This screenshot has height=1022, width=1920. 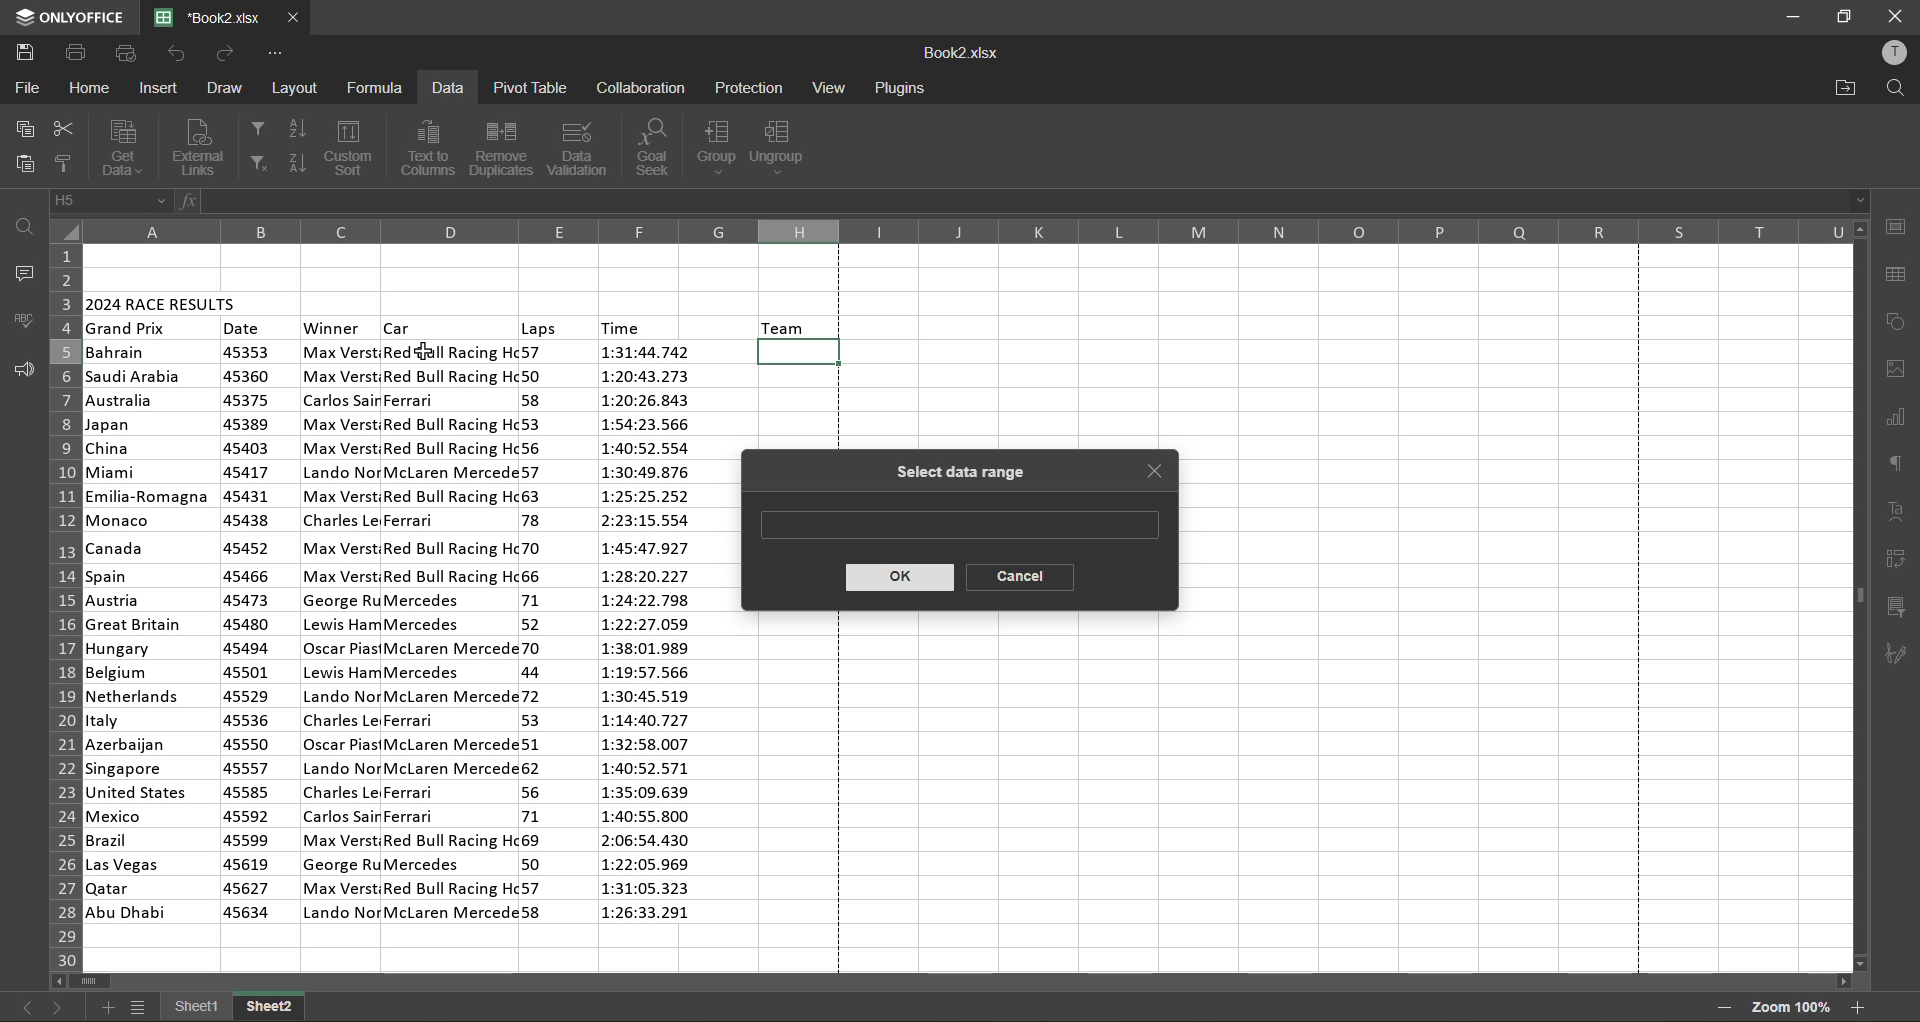 What do you see at coordinates (1898, 609) in the screenshot?
I see `slicer` at bounding box center [1898, 609].